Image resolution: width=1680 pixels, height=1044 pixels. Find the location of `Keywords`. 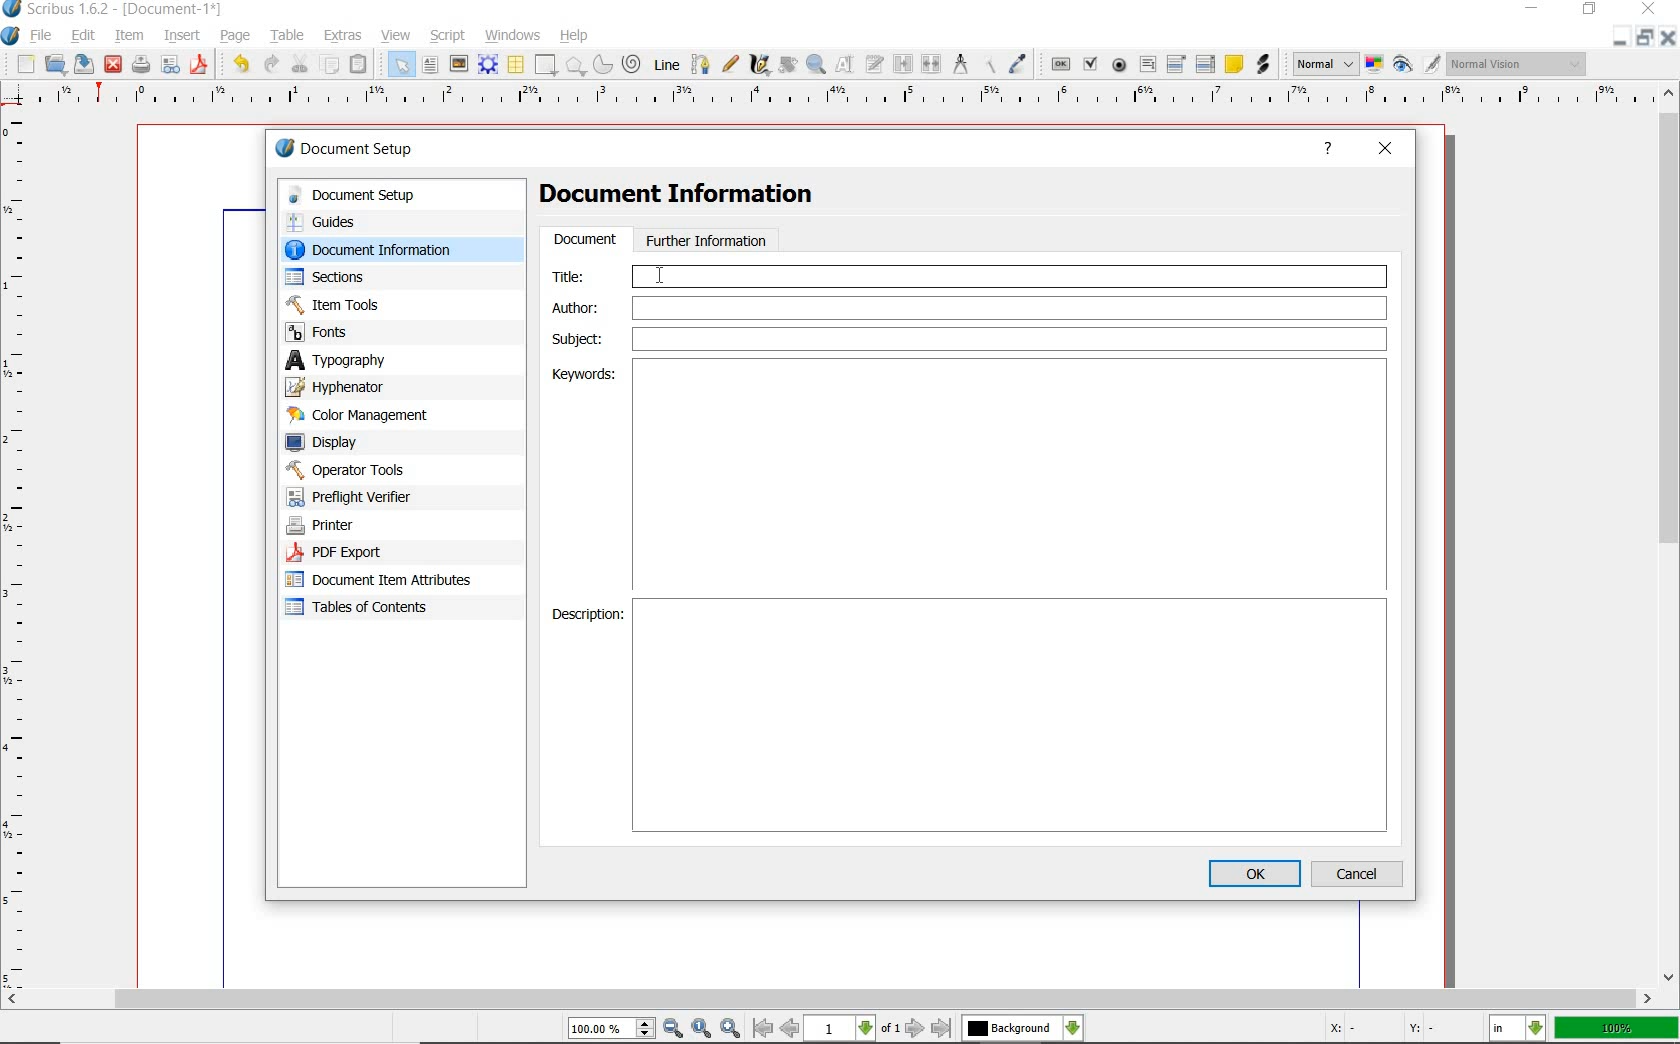

Keywords is located at coordinates (1012, 474).